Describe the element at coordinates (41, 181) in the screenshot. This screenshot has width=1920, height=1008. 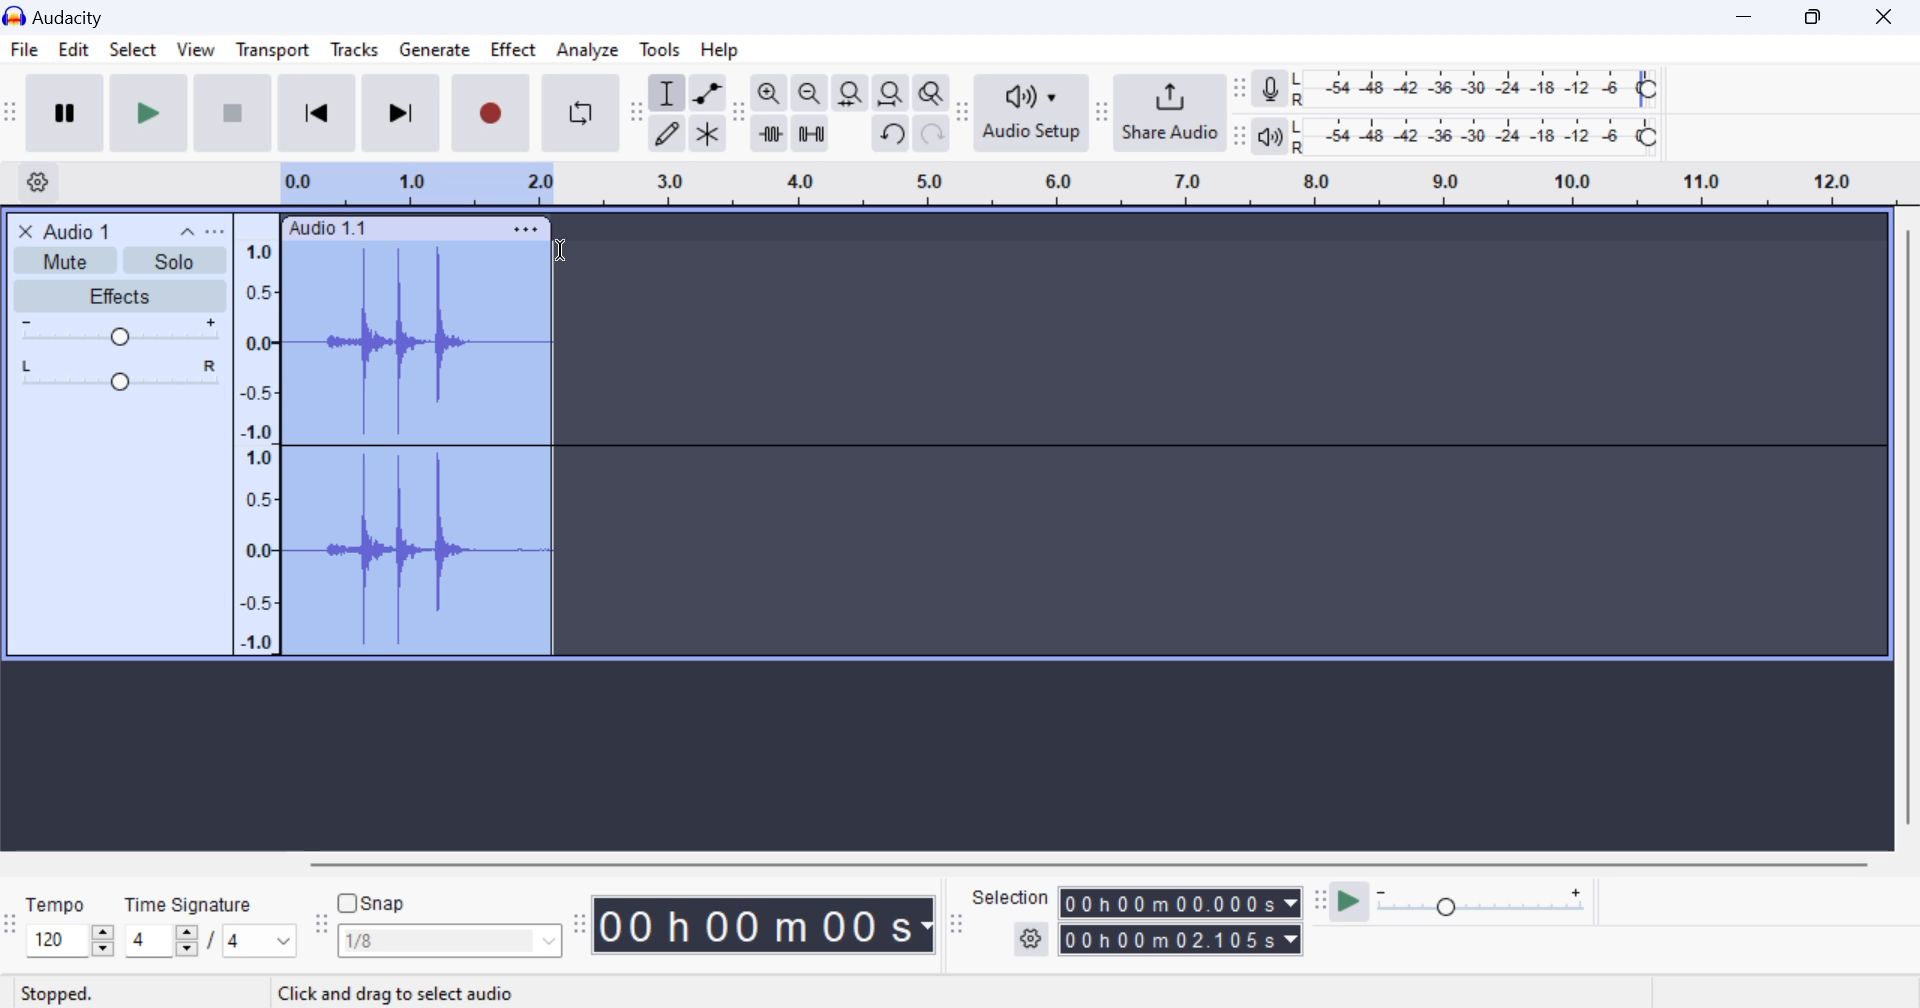
I see `Settings` at that location.